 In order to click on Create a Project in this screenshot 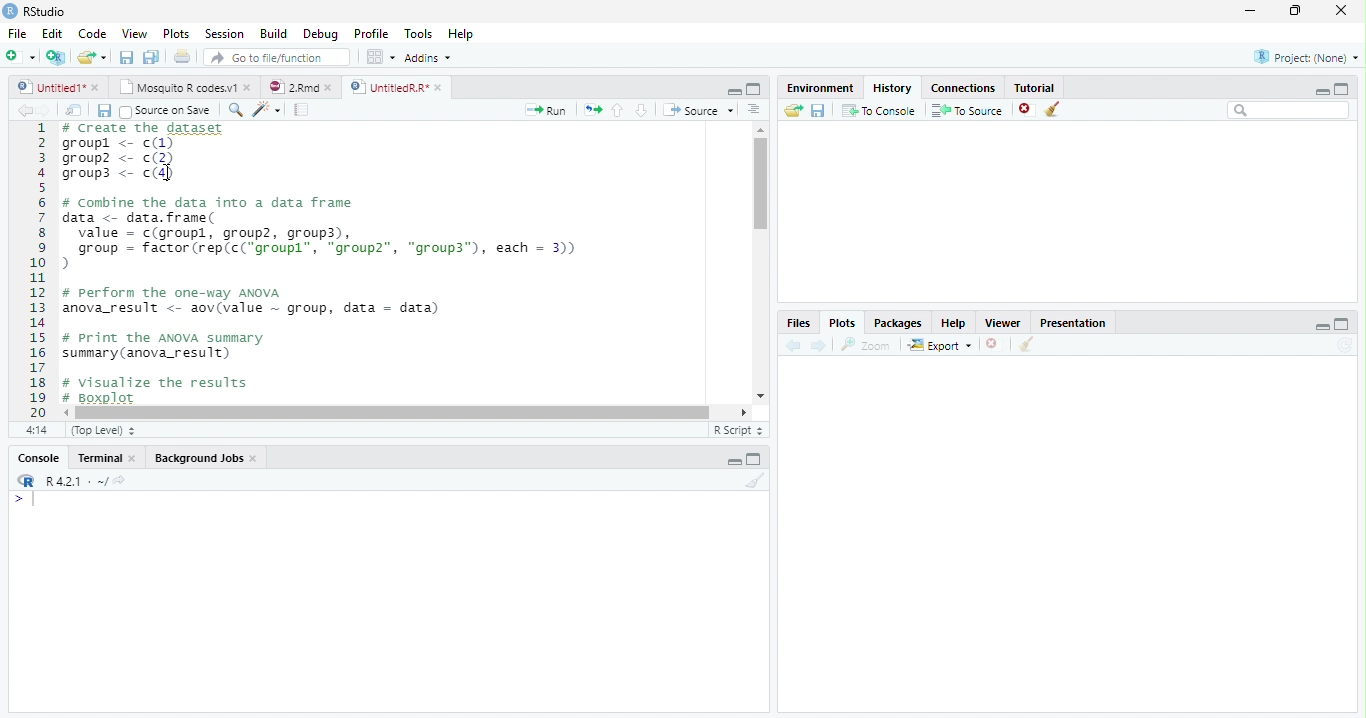, I will do `click(56, 57)`.